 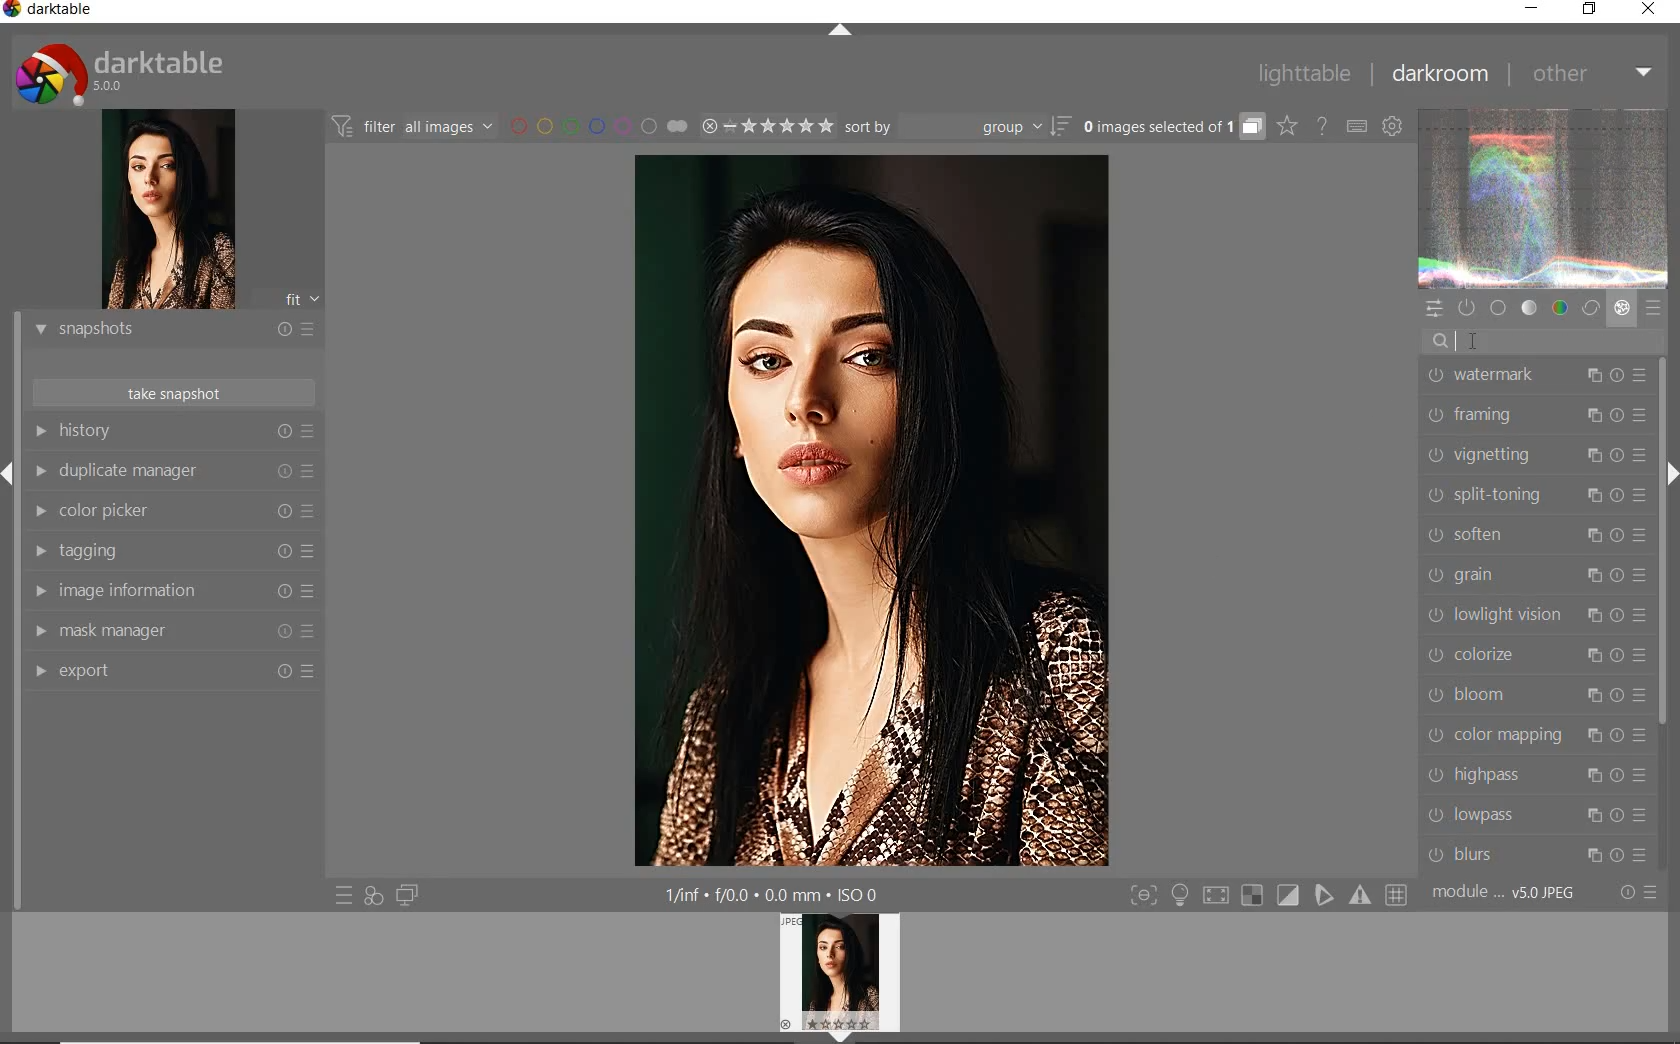 What do you see at coordinates (341, 895) in the screenshot?
I see `quick access to presets` at bounding box center [341, 895].